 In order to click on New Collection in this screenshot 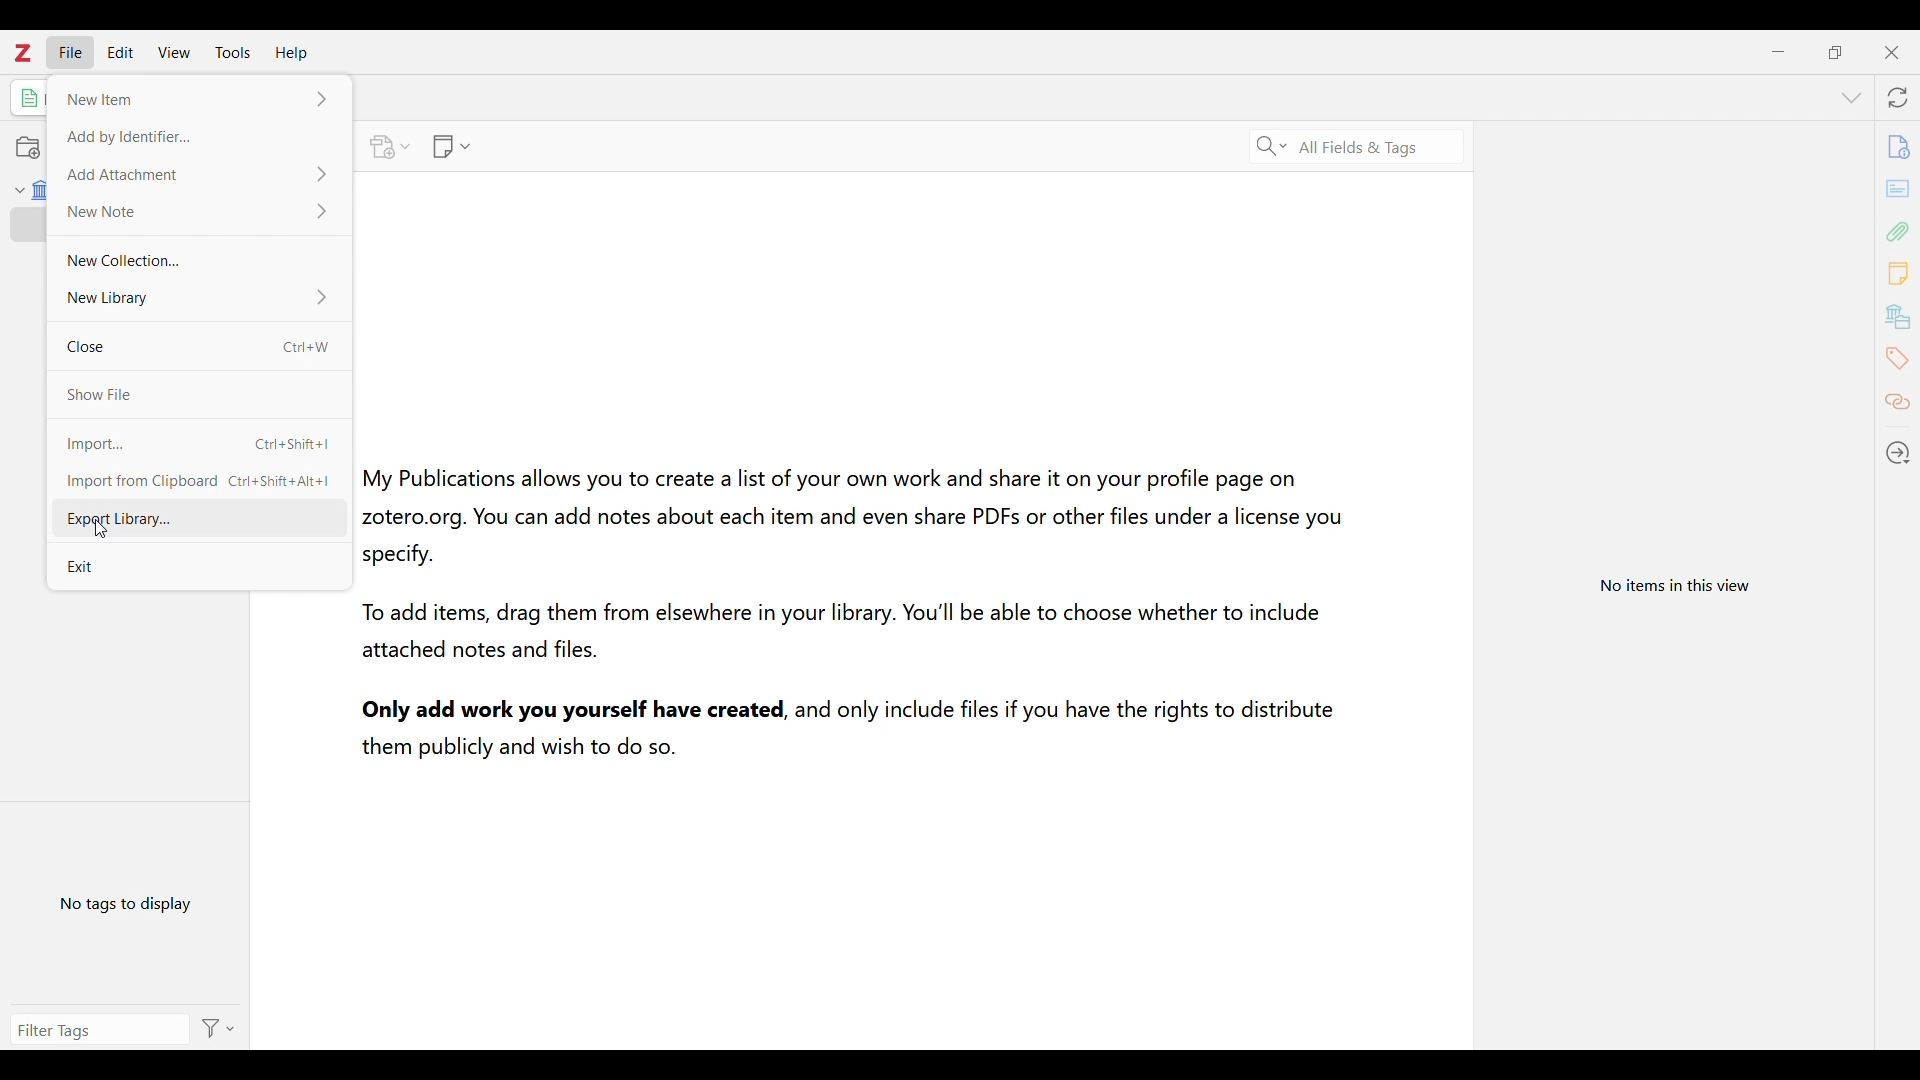, I will do `click(203, 255)`.